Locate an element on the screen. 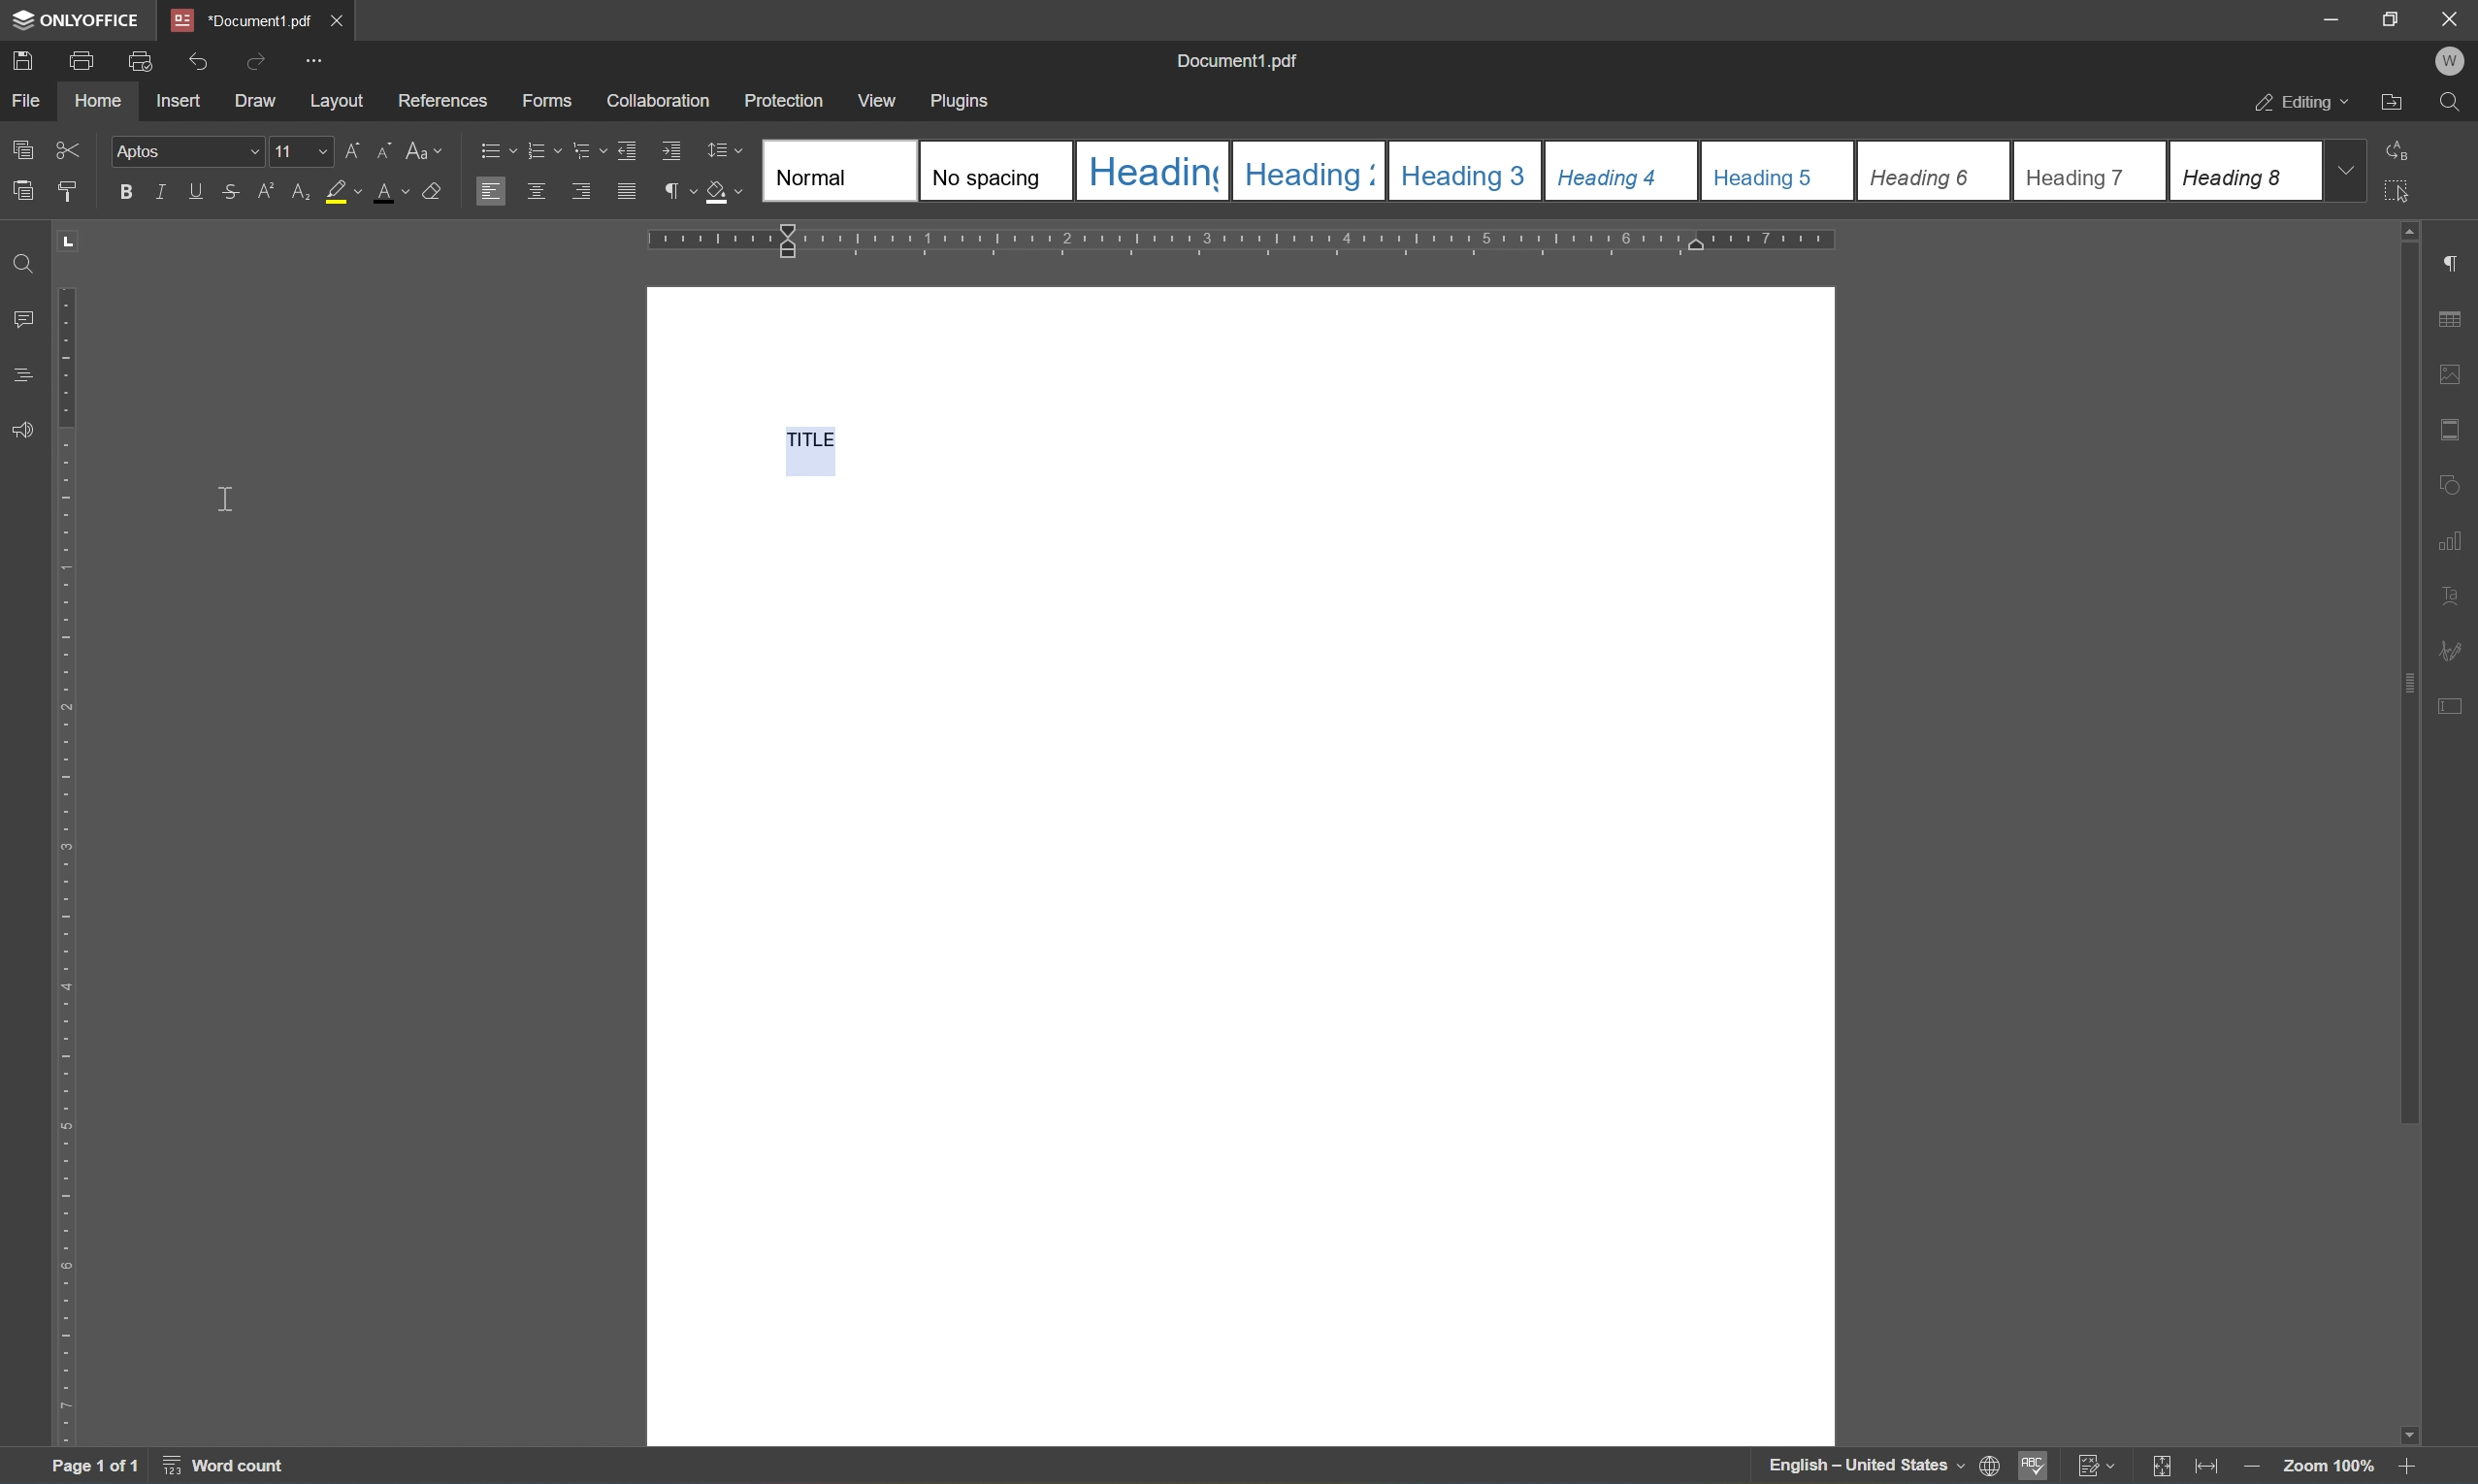 The height and width of the screenshot is (1484, 2478). Type of headings is located at coordinates (1541, 171).